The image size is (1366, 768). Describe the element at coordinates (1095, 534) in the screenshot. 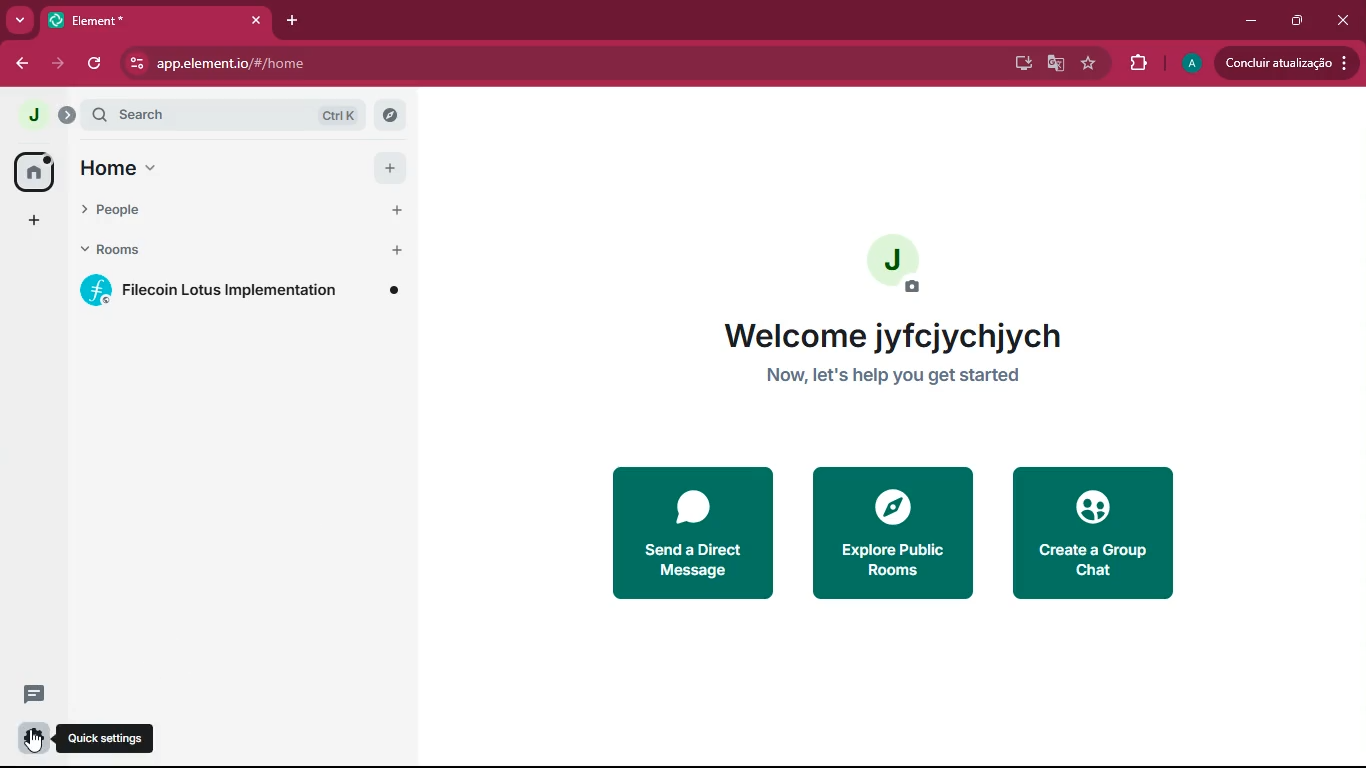

I see `create a group chat` at that location.